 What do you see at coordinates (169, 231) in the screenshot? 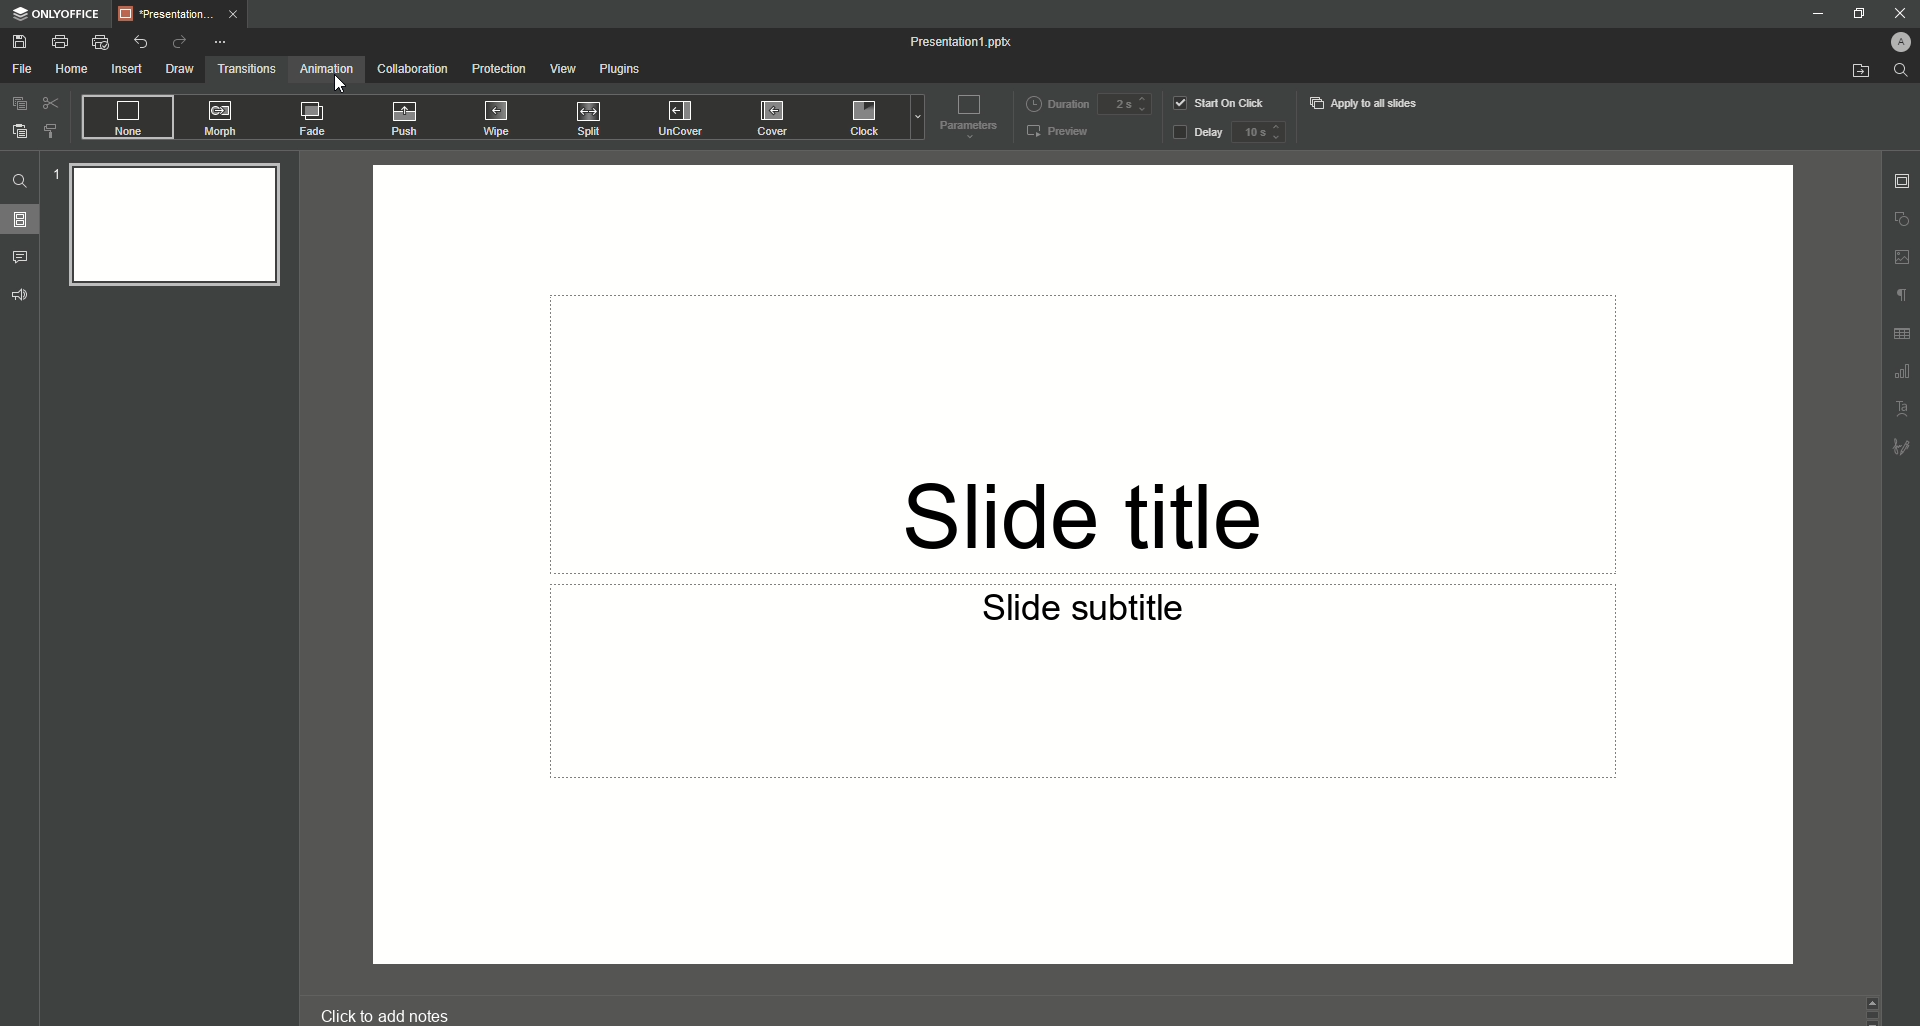
I see `Slide Preview` at bounding box center [169, 231].